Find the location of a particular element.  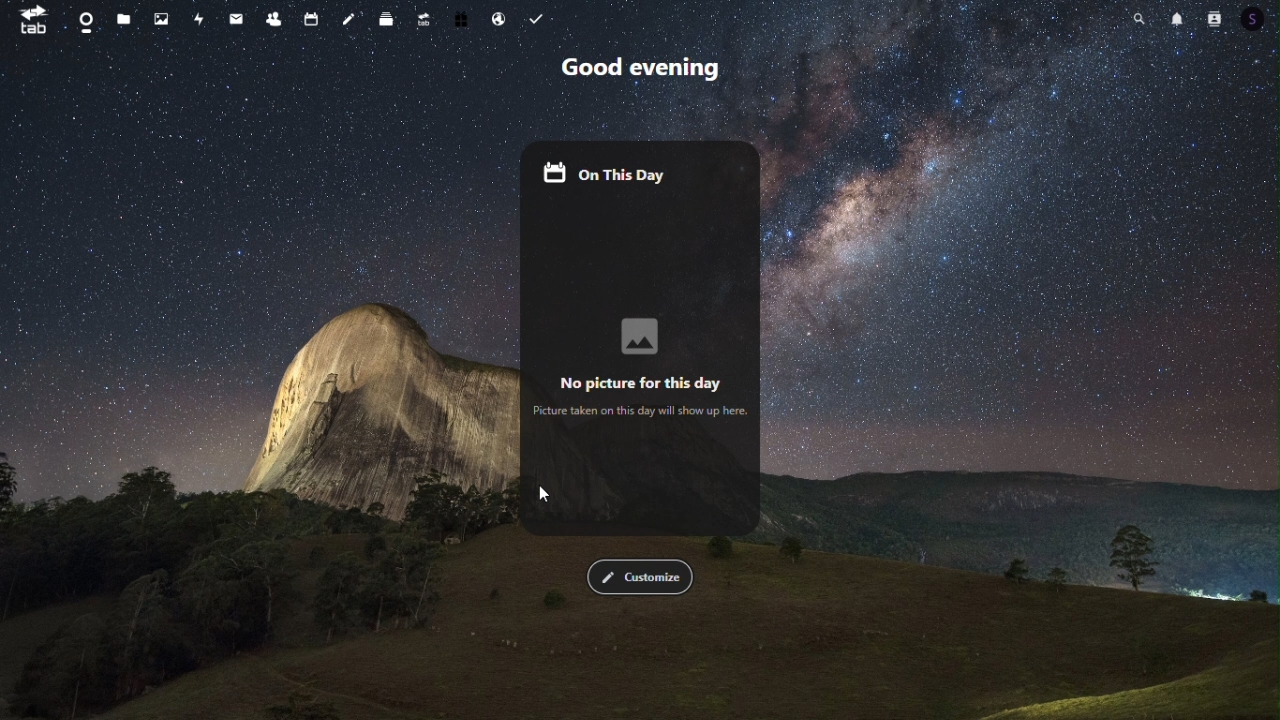

upgrade is located at coordinates (424, 18).